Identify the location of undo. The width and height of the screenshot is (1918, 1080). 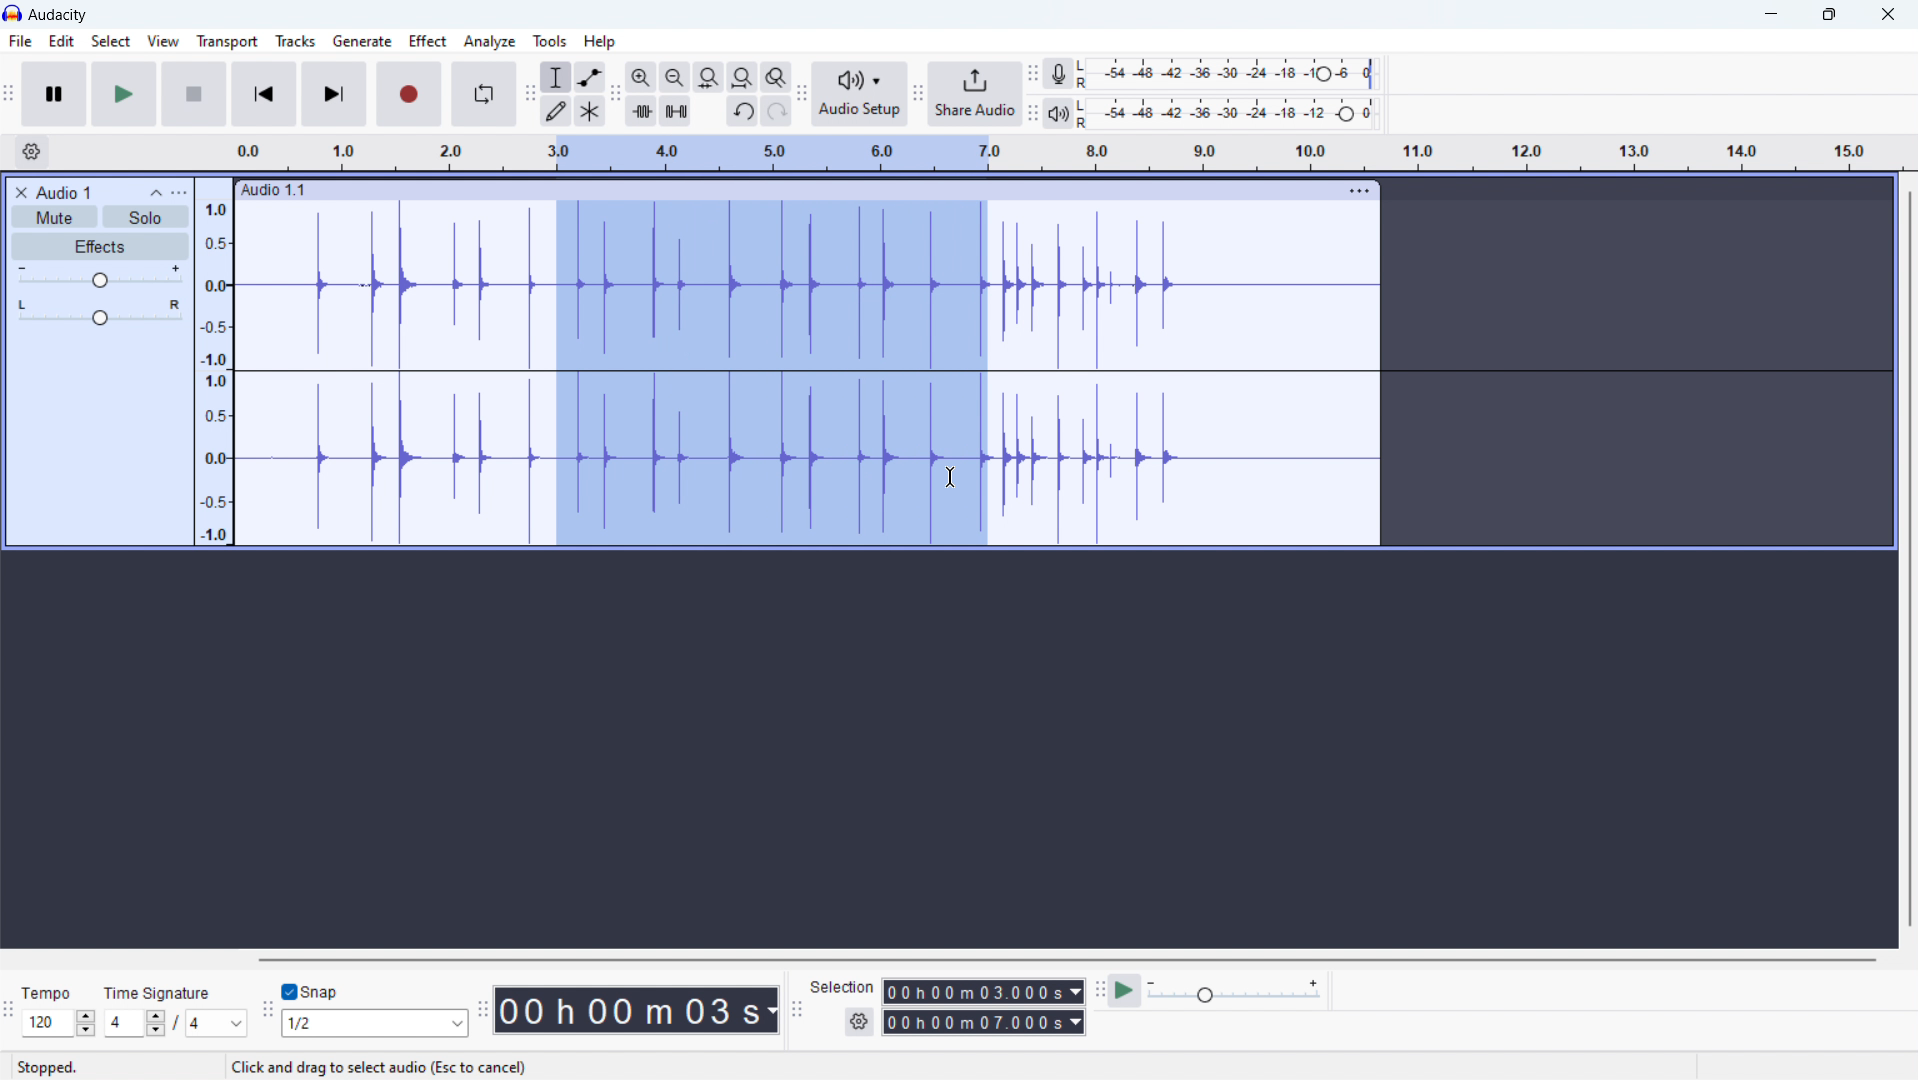
(742, 111).